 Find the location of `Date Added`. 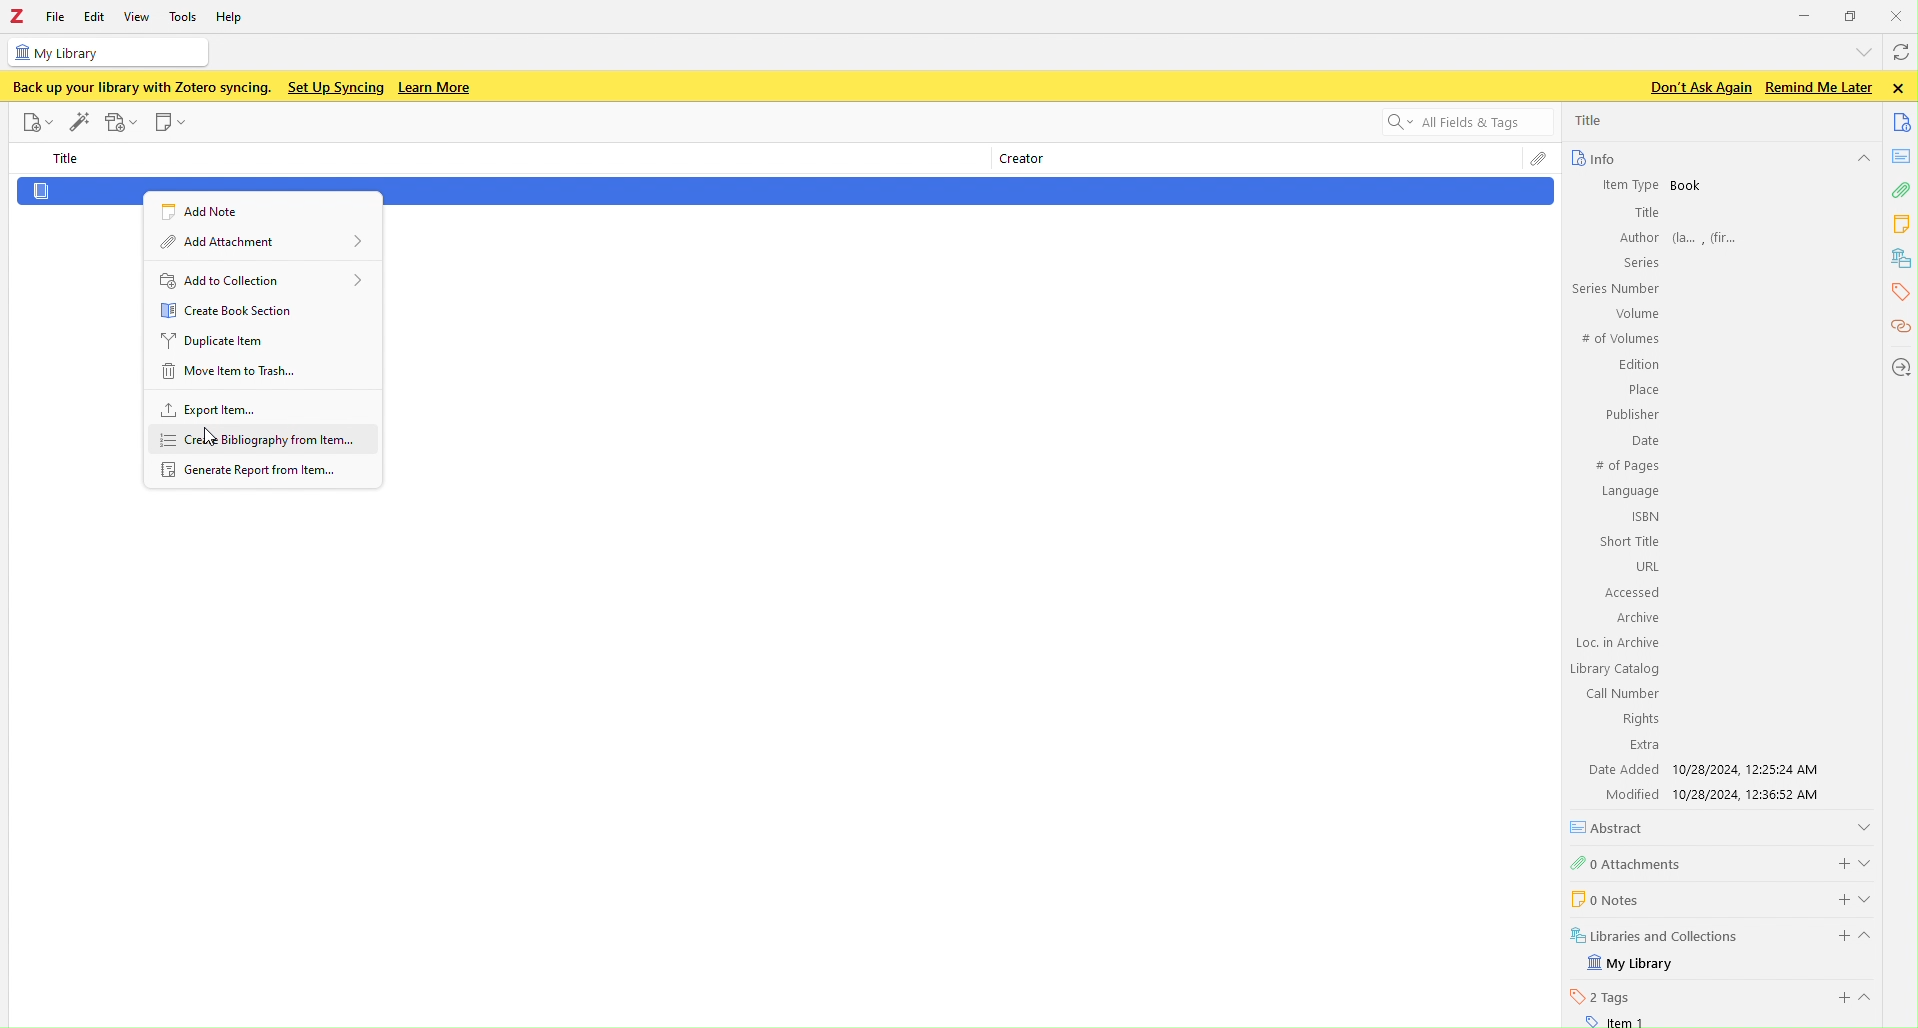

Date Added is located at coordinates (1621, 769).